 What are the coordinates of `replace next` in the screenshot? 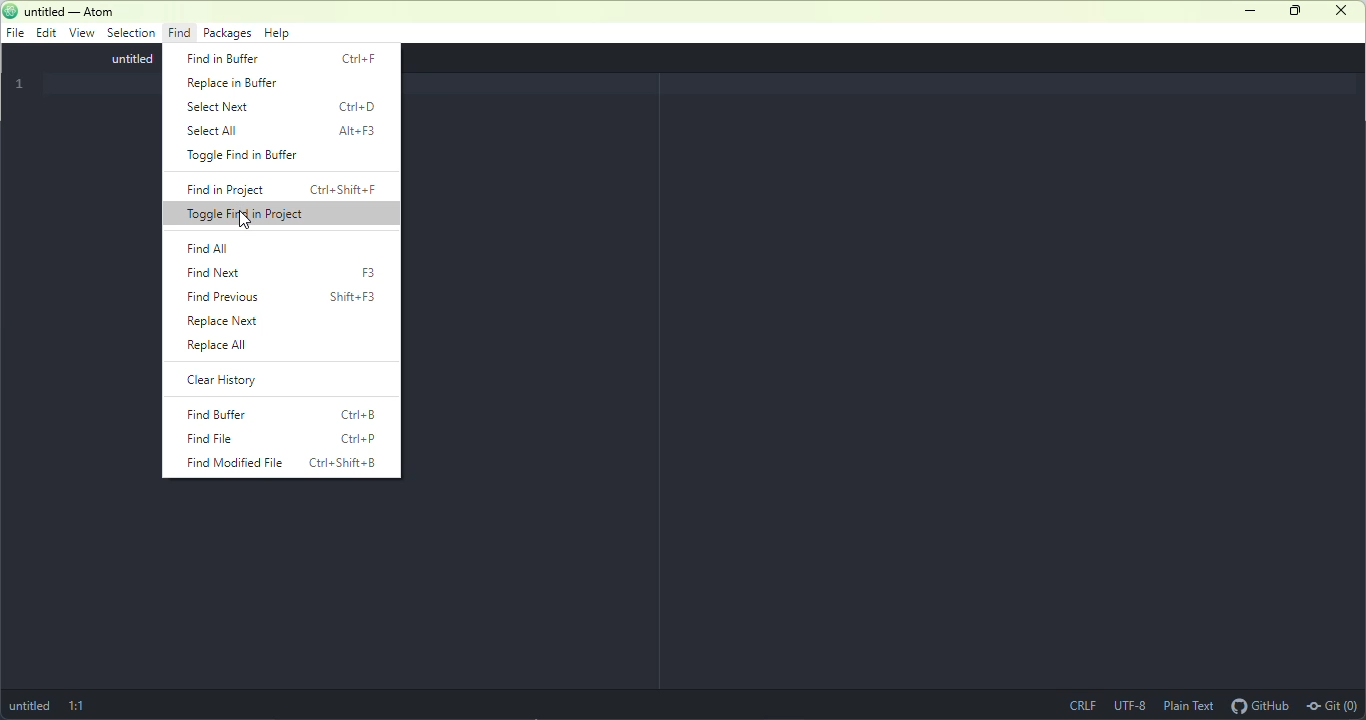 It's located at (263, 321).